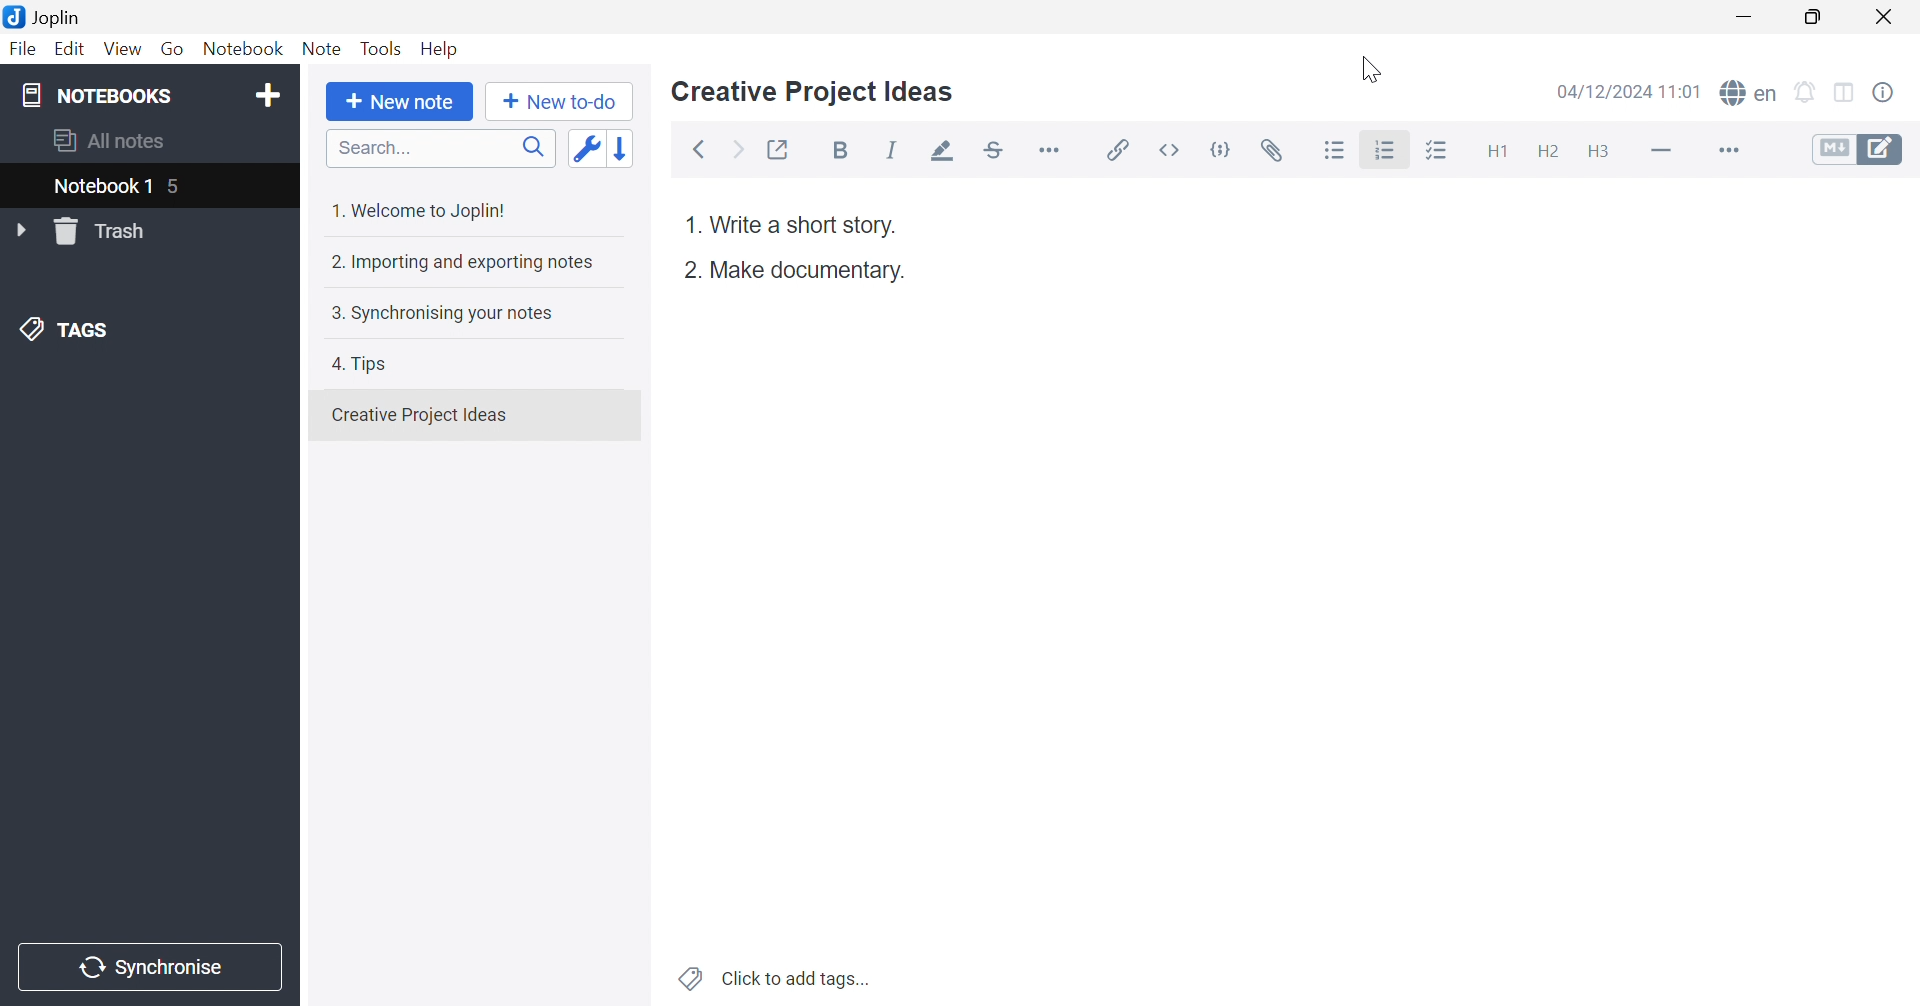 Image resolution: width=1920 pixels, height=1006 pixels. I want to click on Insert / edit link, so click(1119, 149).